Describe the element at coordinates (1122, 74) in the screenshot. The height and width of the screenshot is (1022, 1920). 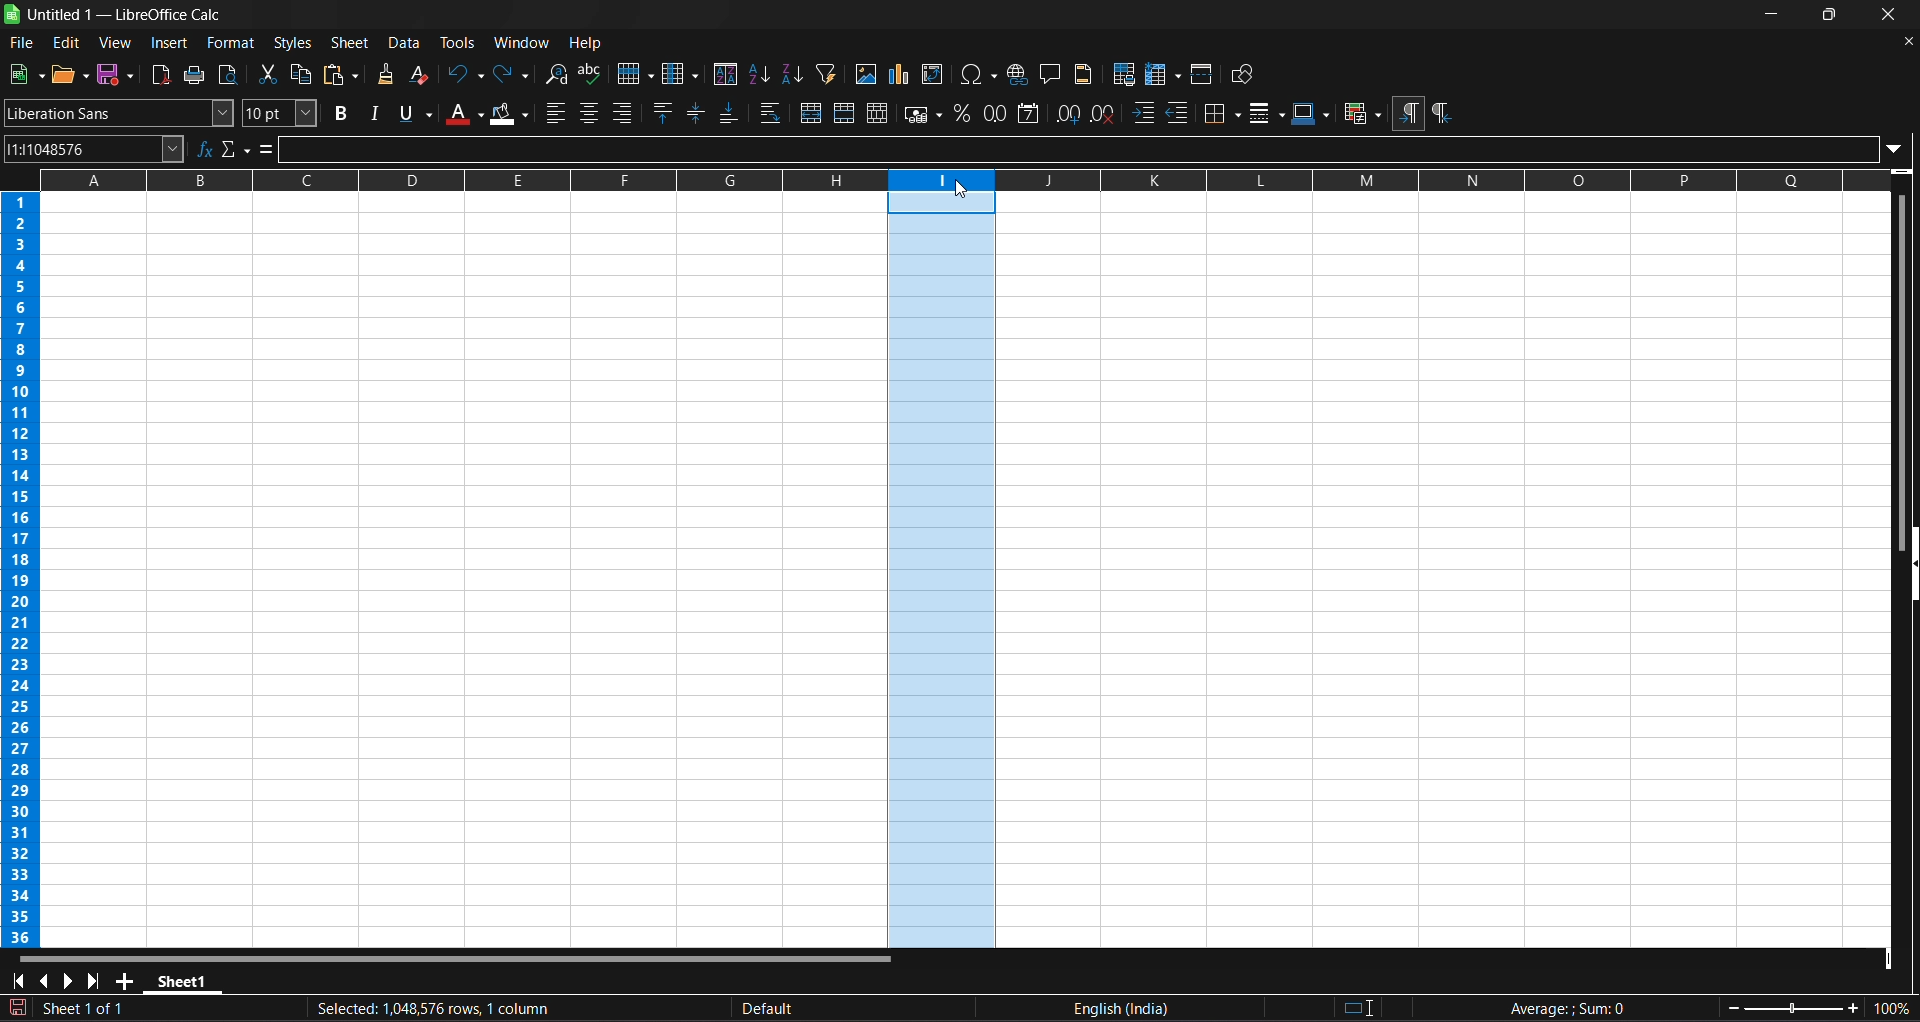
I see `define print area` at that location.